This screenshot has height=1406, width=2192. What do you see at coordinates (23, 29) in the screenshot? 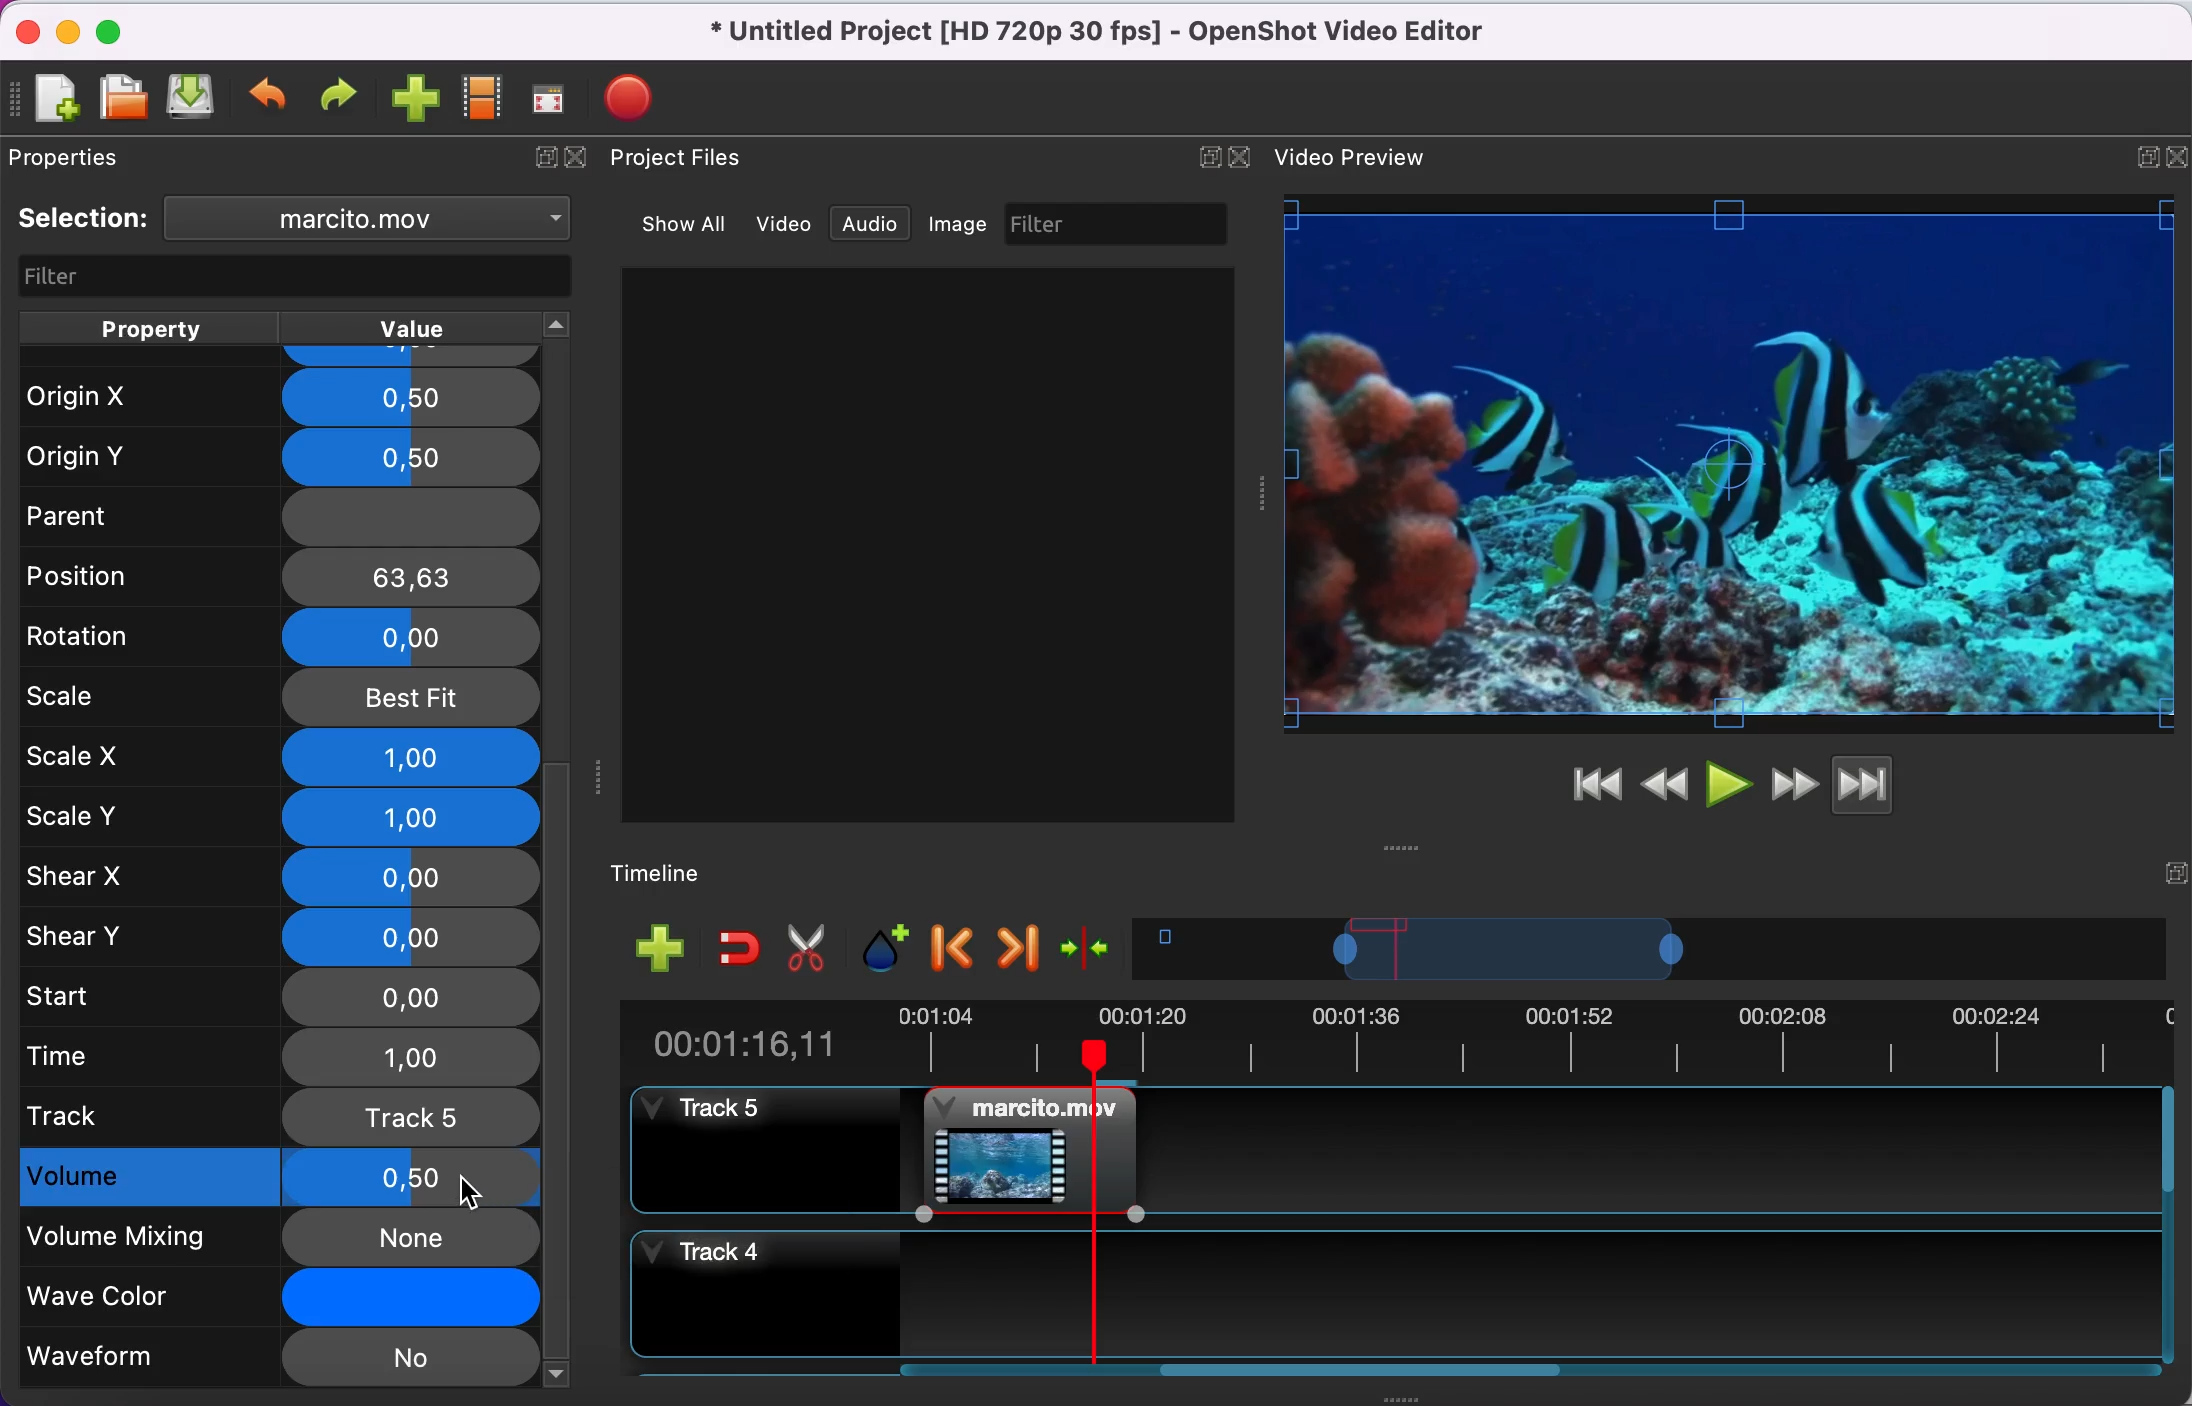
I see `close` at bounding box center [23, 29].